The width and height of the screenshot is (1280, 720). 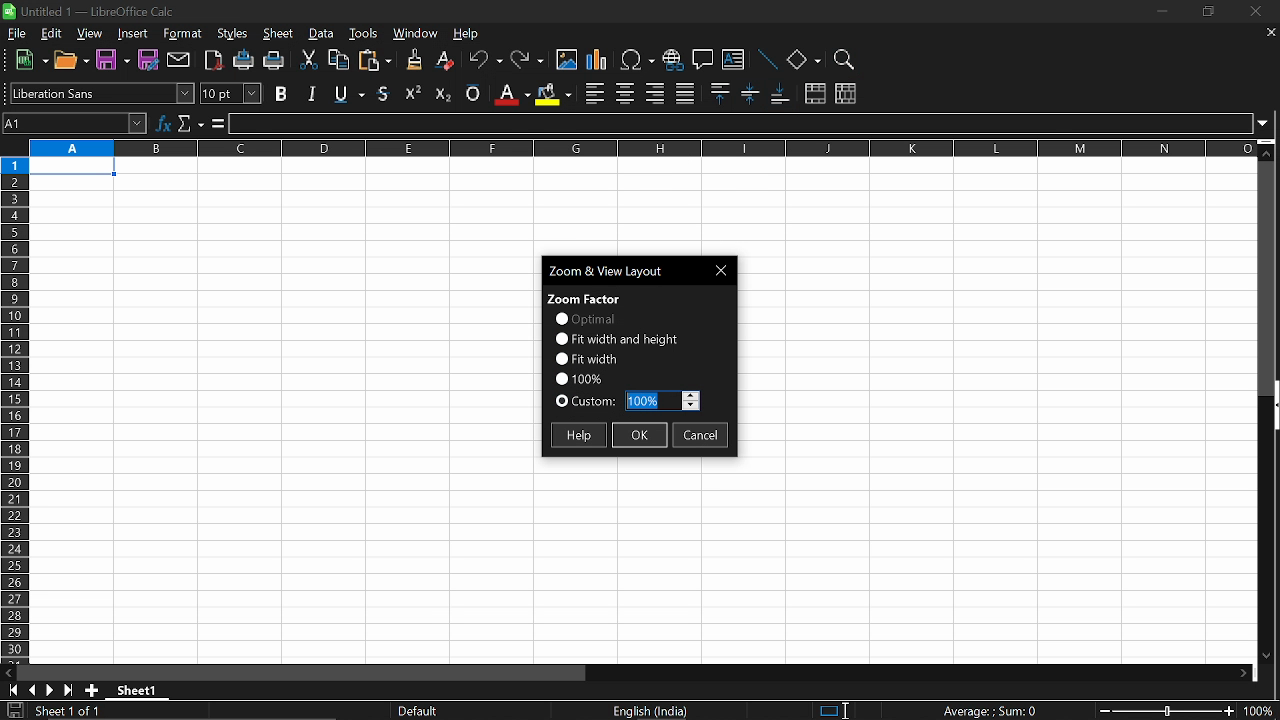 What do you see at coordinates (446, 61) in the screenshot?
I see `eraser` at bounding box center [446, 61].